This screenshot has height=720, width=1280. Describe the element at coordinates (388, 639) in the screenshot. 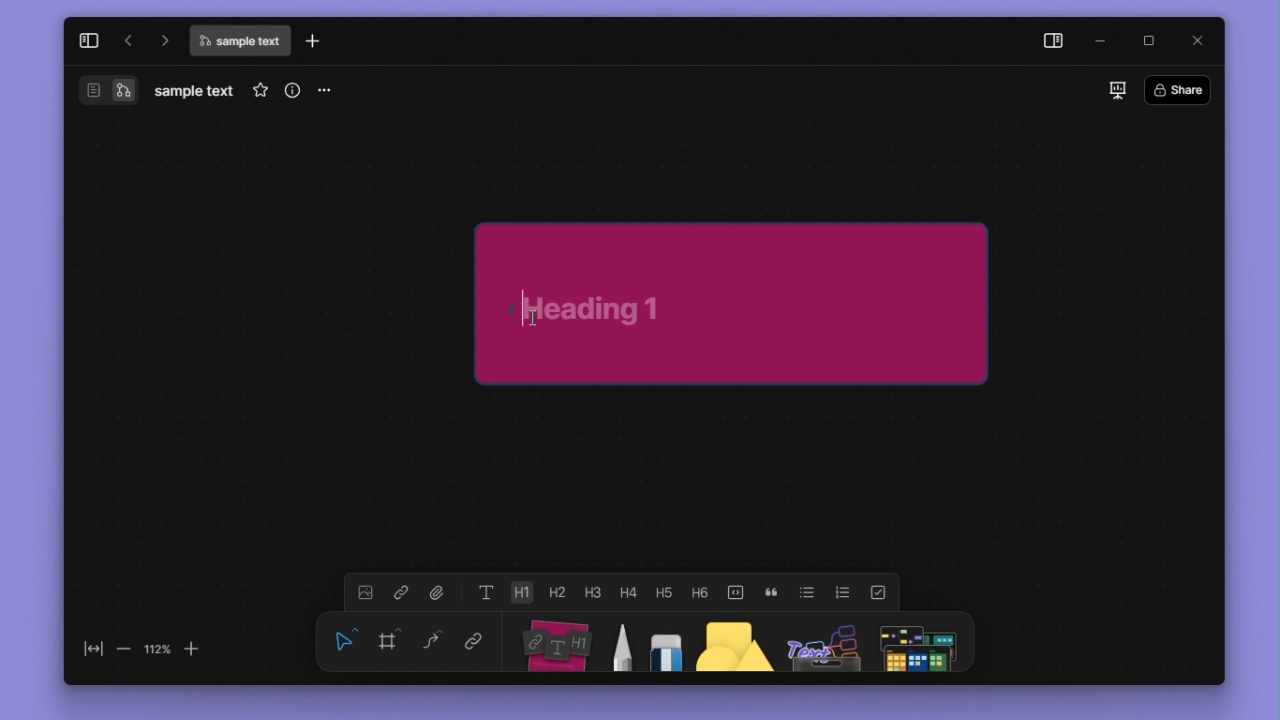

I see `frame` at that location.